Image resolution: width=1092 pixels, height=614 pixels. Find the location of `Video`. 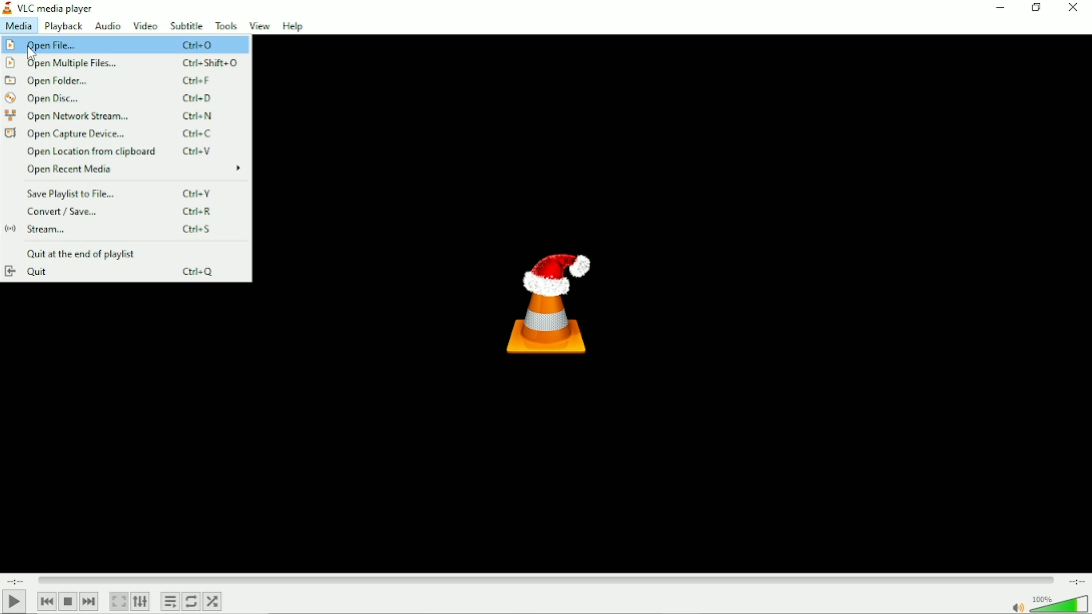

Video is located at coordinates (145, 25).